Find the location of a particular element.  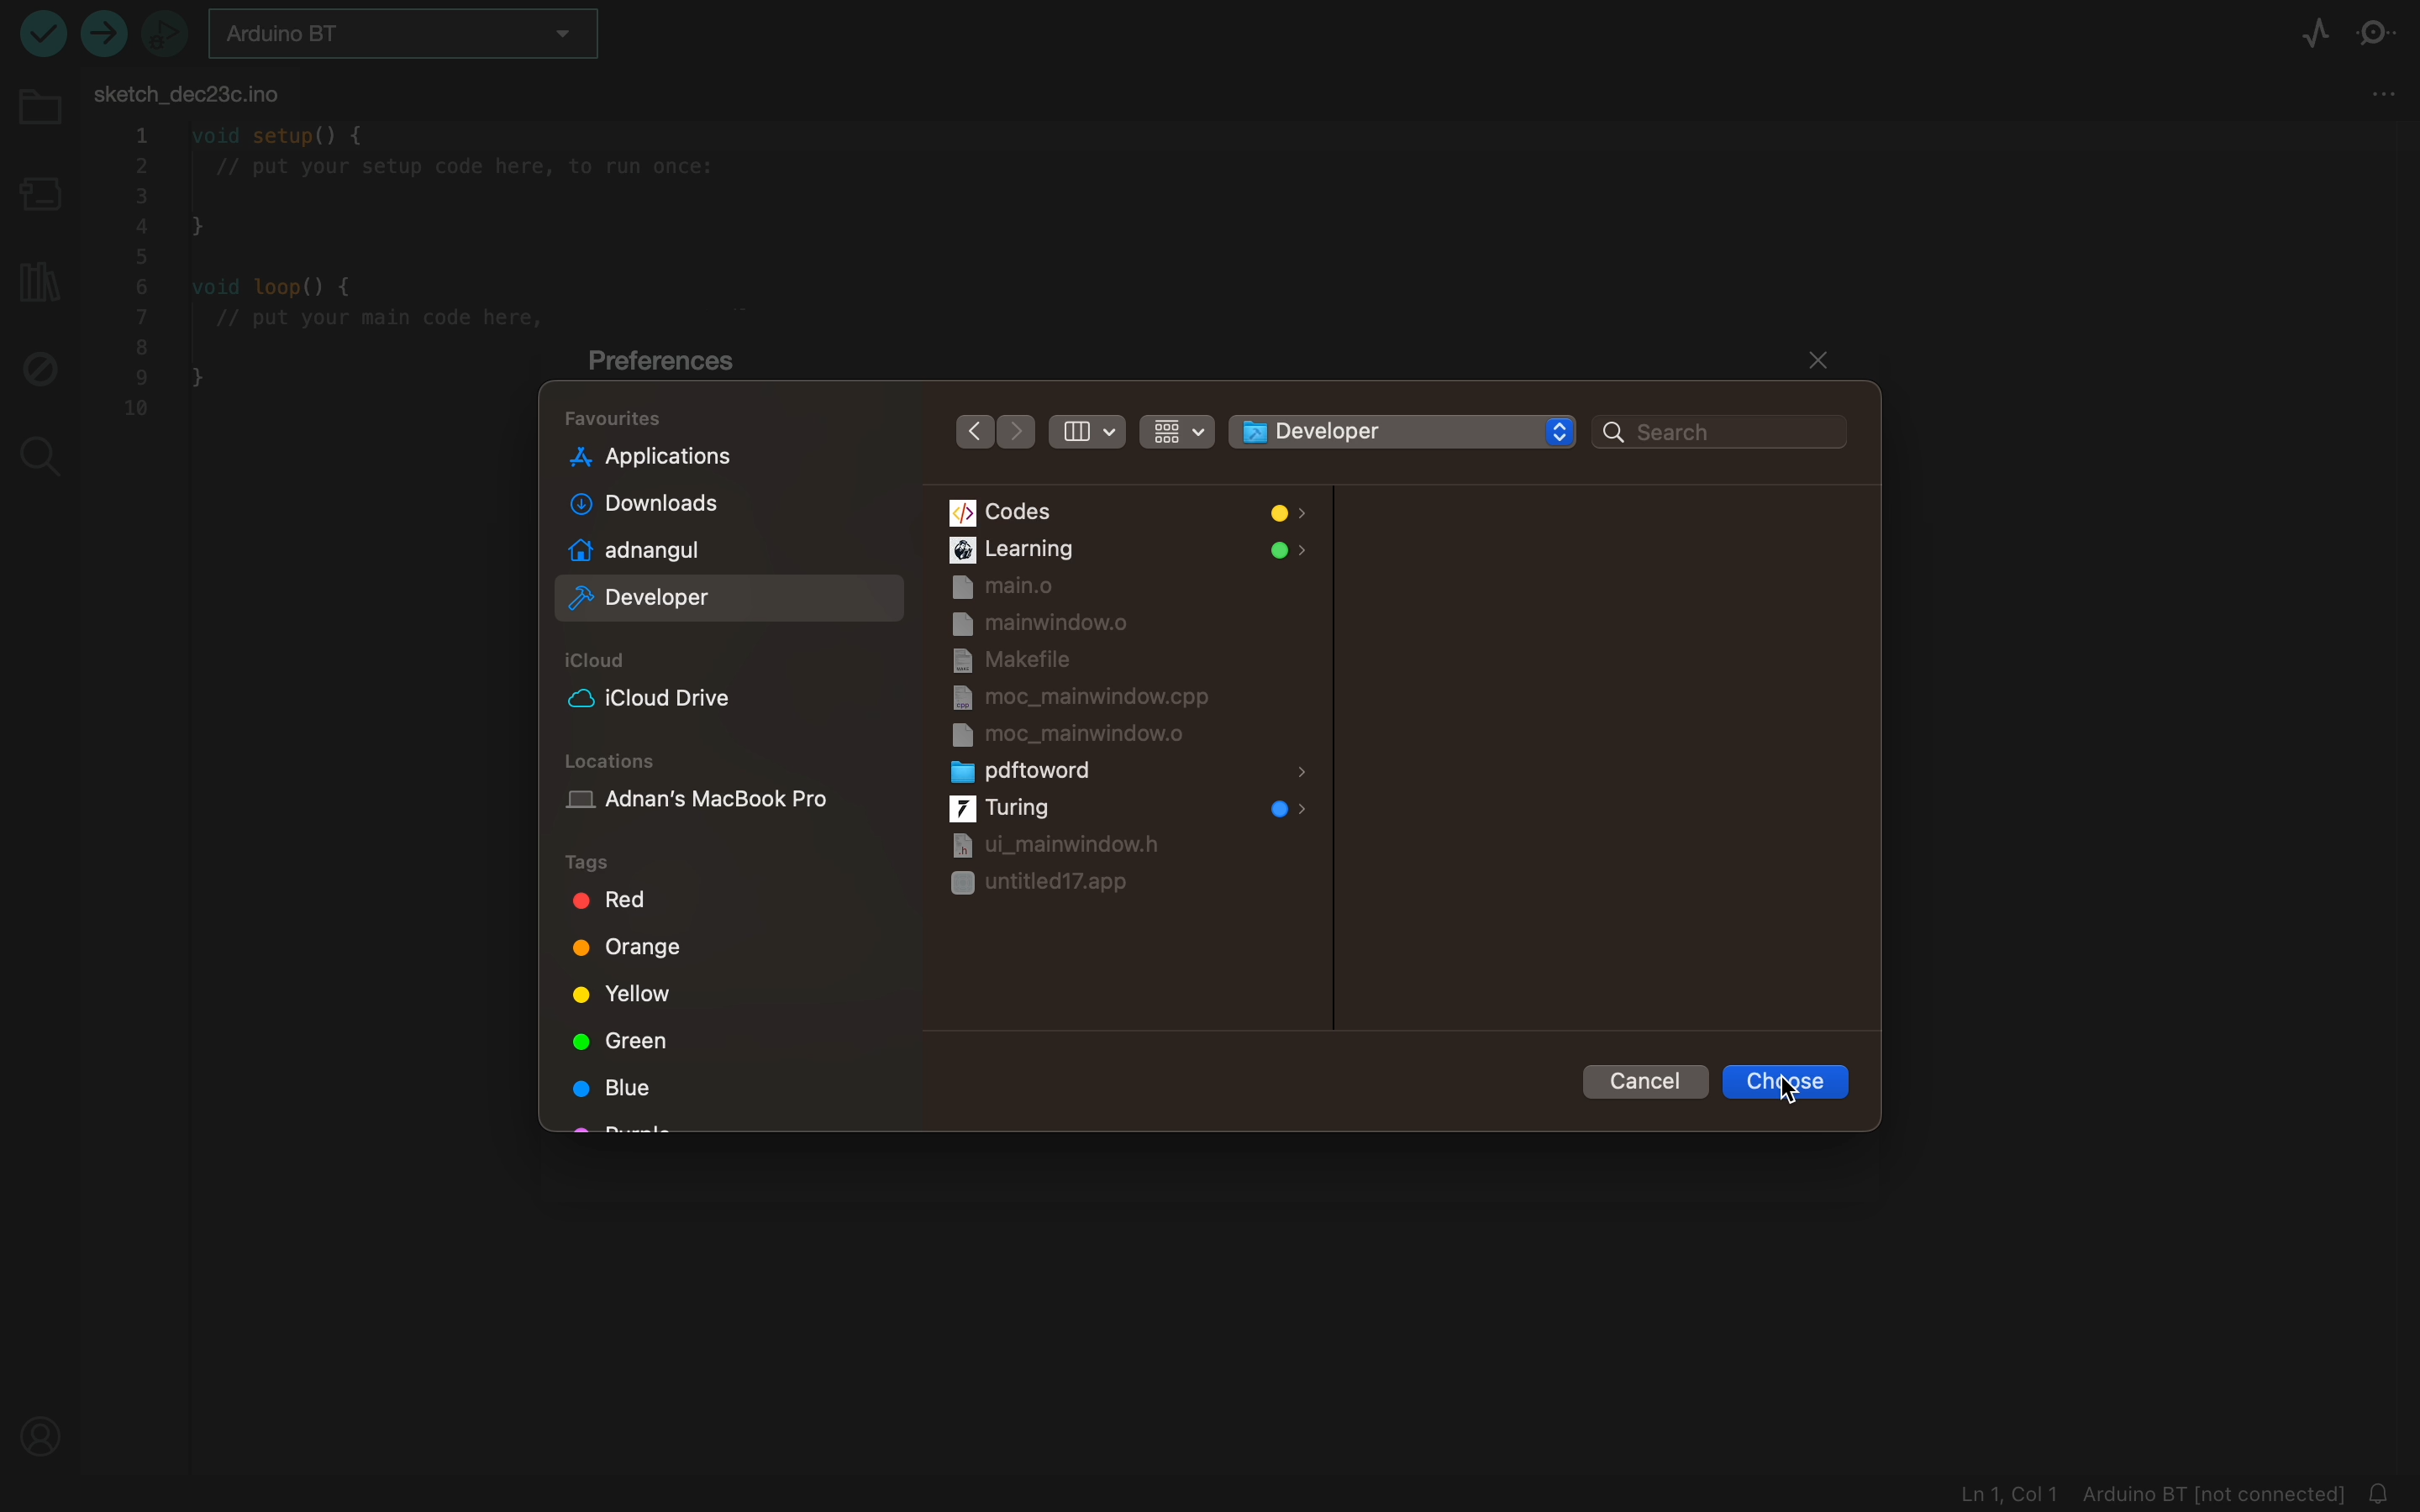

run is located at coordinates (43, 34).